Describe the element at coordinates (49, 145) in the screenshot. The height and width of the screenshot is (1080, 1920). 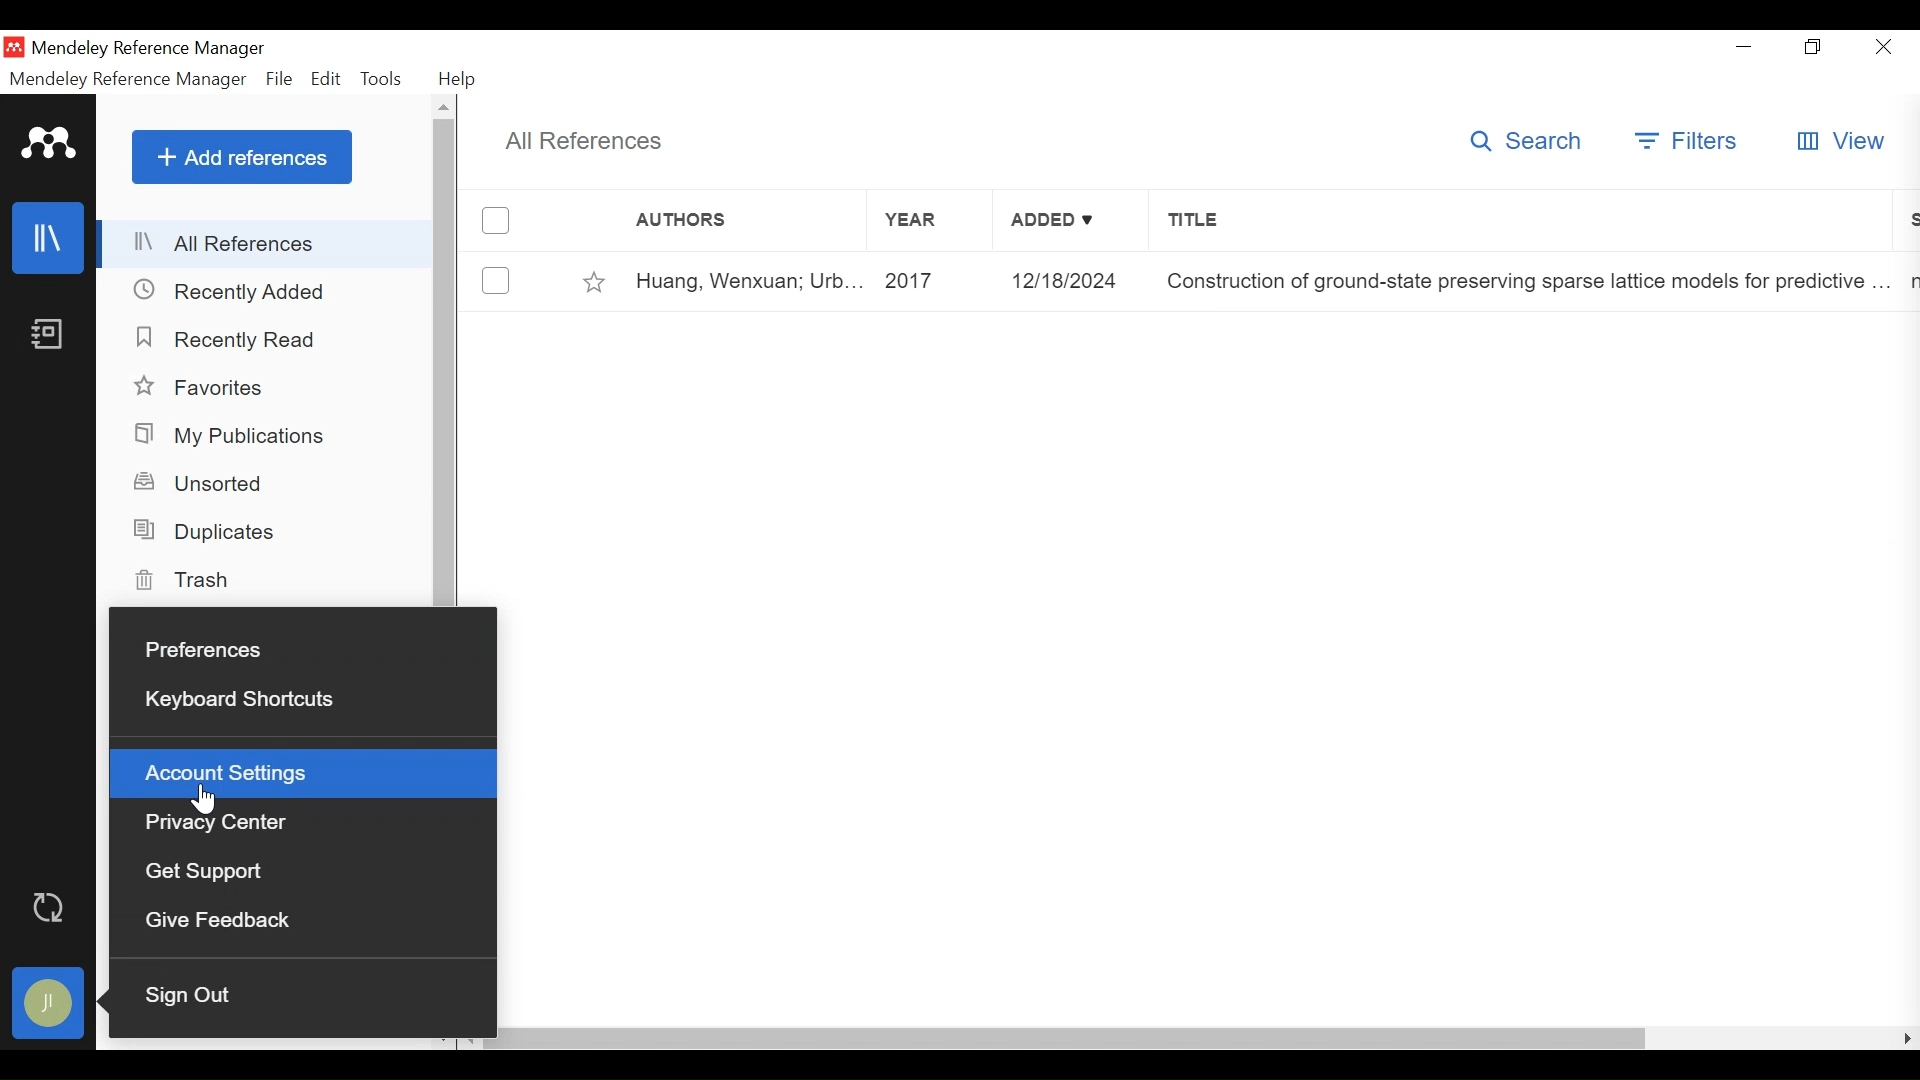
I see `Mendeley Logo` at that location.